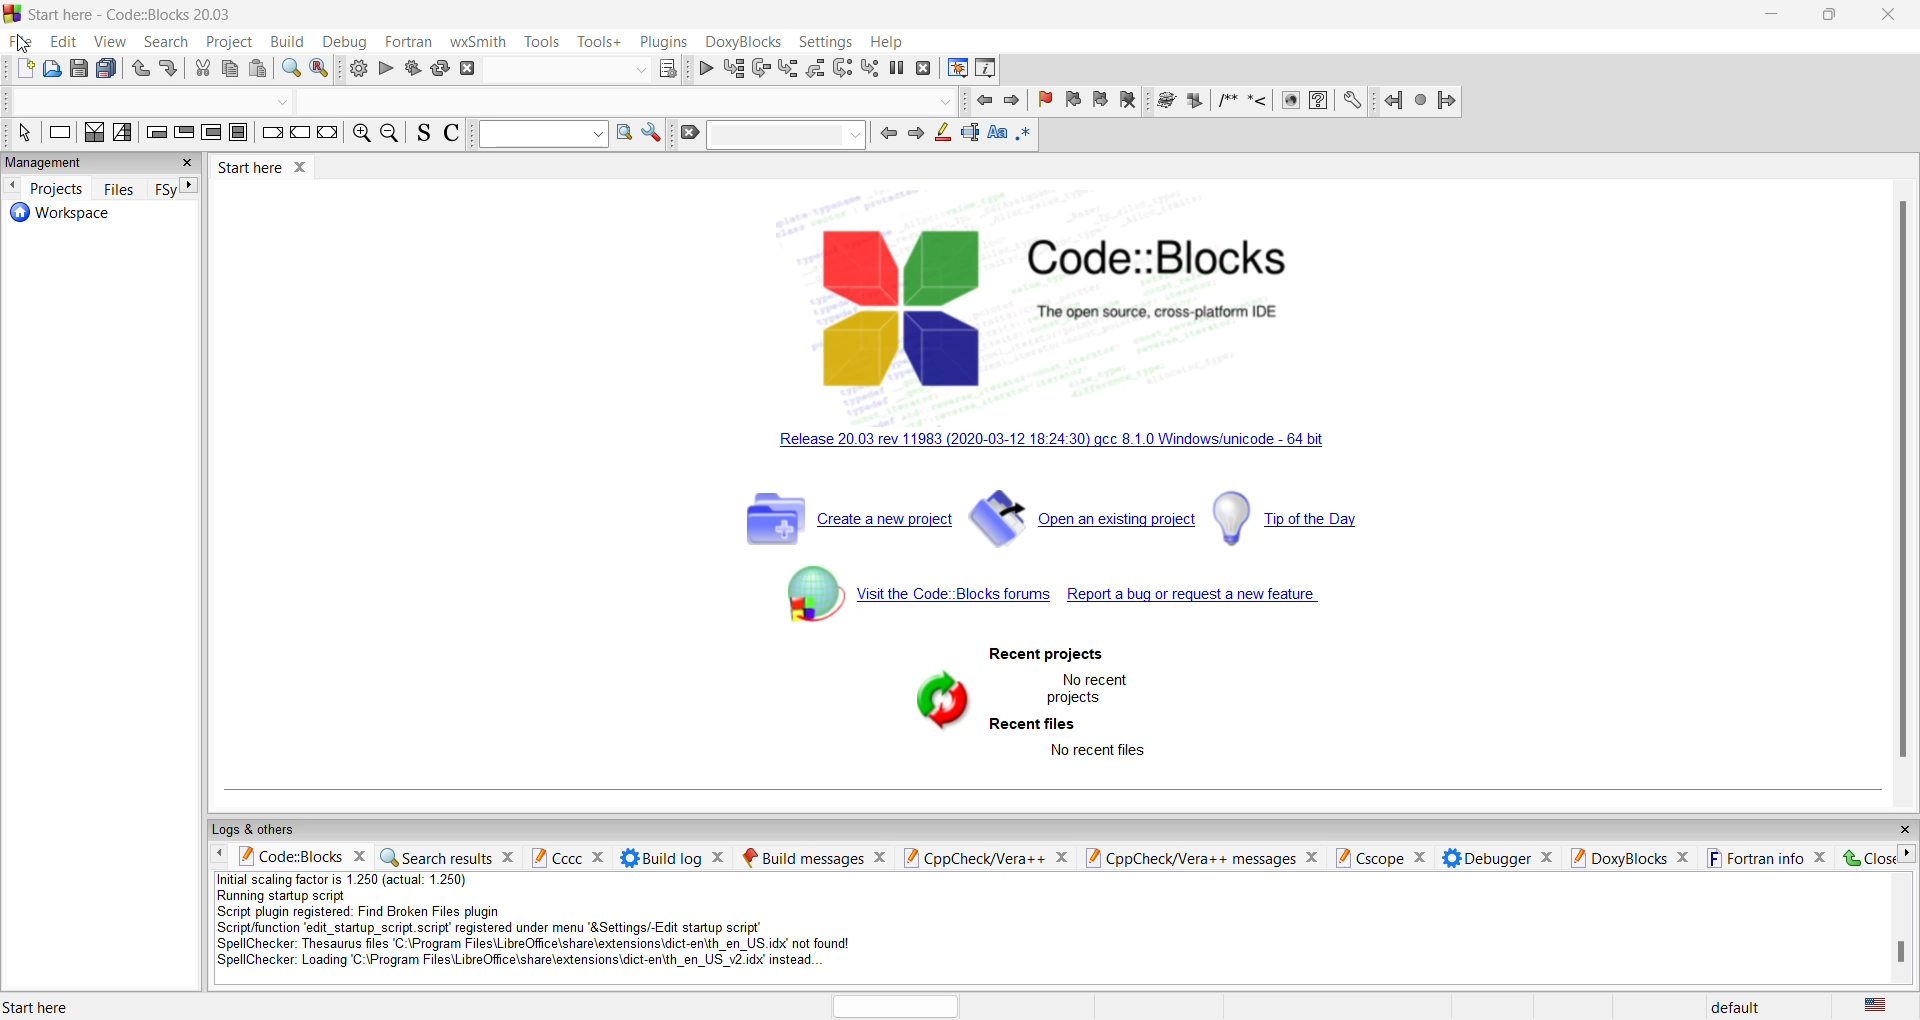 This screenshot has width=1920, height=1020. What do you see at coordinates (1291, 101) in the screenshot?
I see `info icon` at bounding box center [1291, 101].